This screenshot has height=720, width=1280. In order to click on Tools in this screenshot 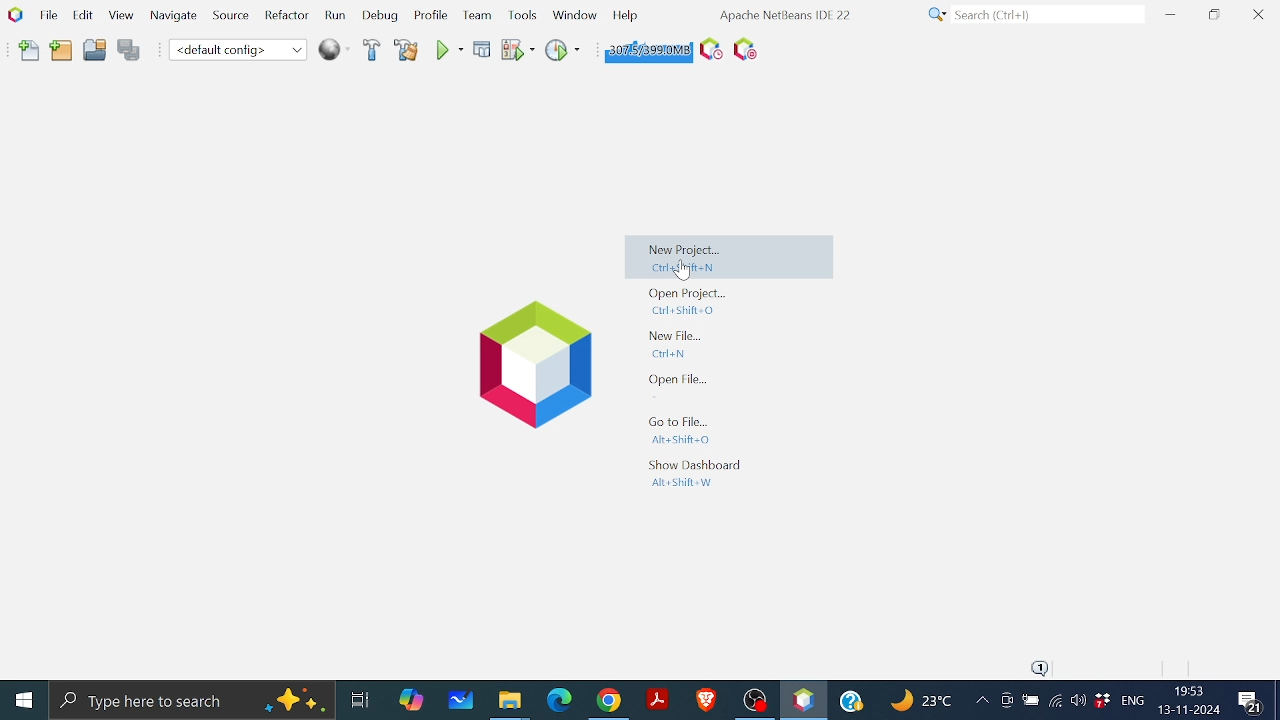, I will do `click(524, 14)`.